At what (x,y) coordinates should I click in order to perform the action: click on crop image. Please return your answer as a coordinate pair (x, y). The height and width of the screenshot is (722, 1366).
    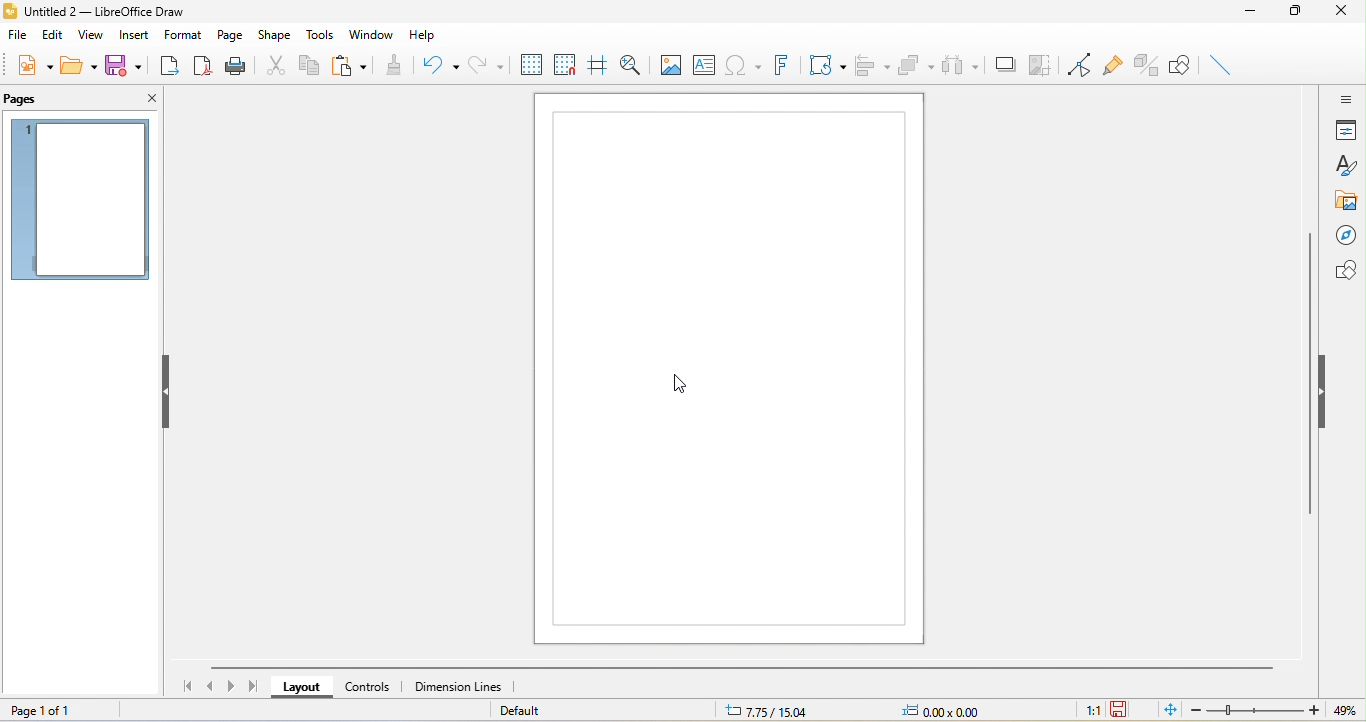
    Looking at the image, I should click on (1041, 63).